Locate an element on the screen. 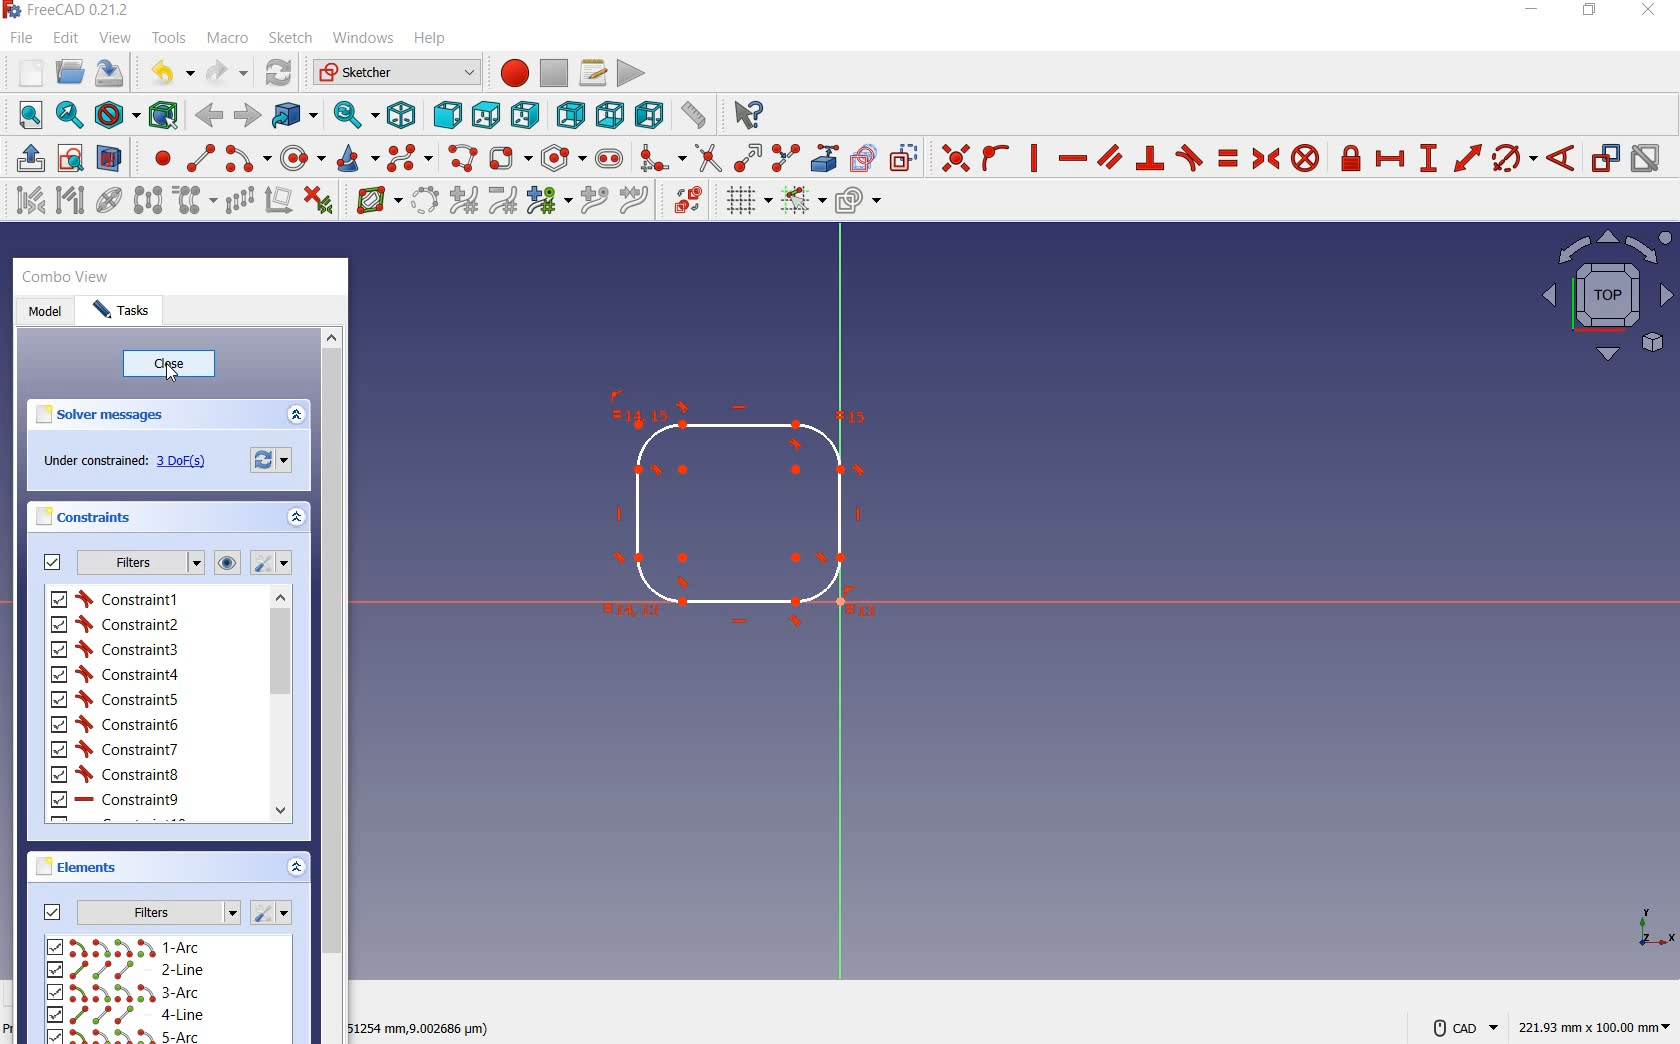 The height and width of the screenshot is (1044, 1680). arcs and lines used is located at coordinates (140, 990).